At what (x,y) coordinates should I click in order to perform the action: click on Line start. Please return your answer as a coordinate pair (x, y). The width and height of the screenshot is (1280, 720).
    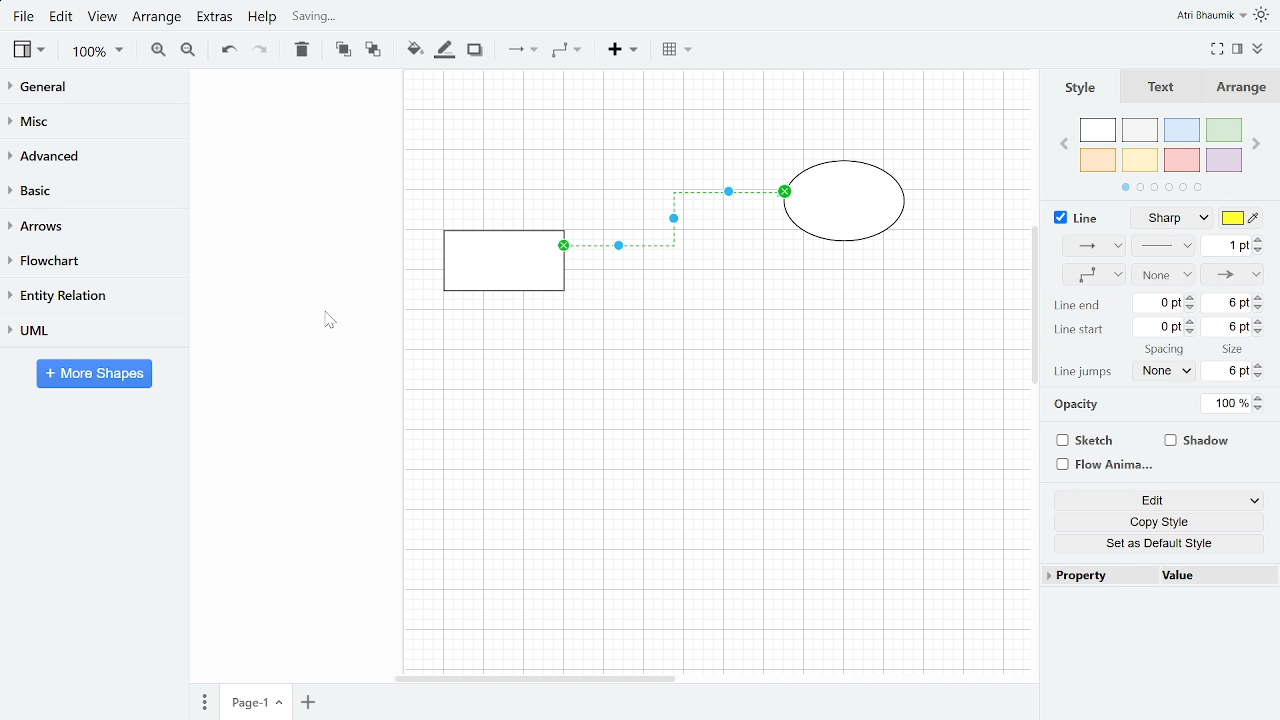
    Looking at the image, I should click on (1165, 274).